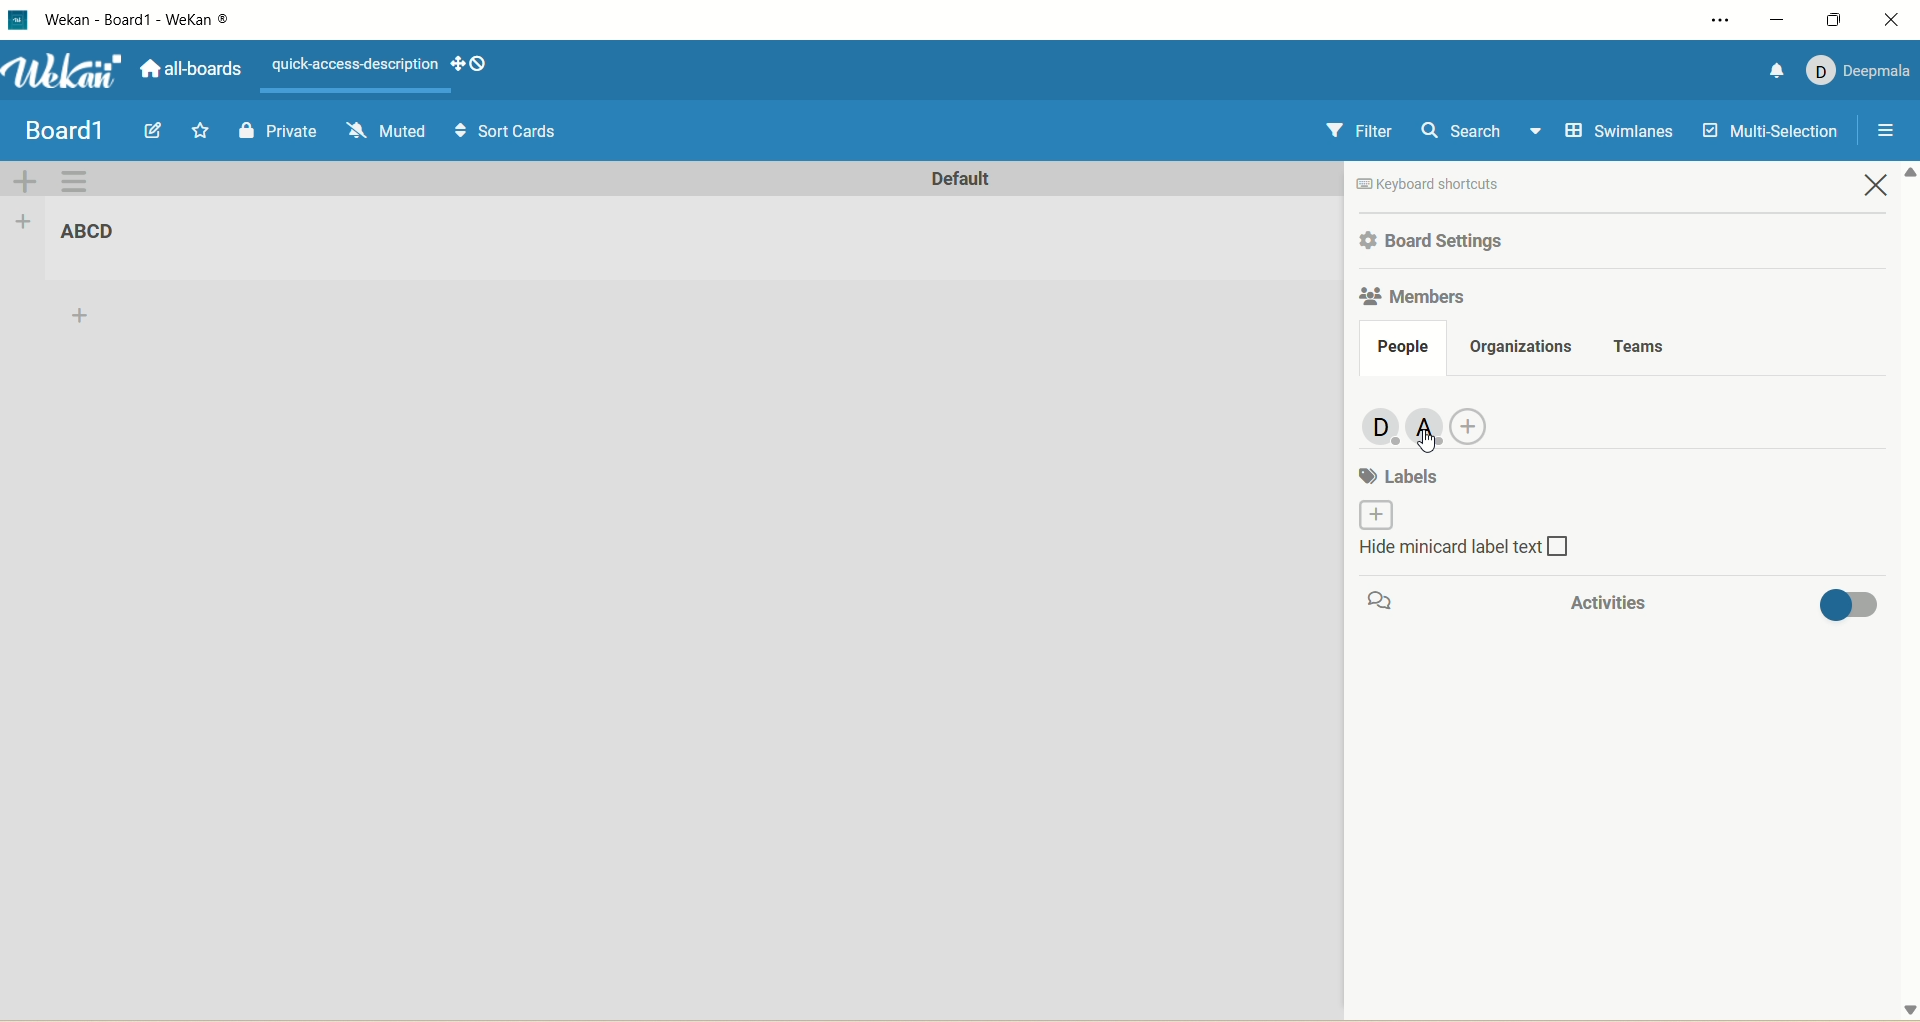 Image resolution: width=1920 pixels, height=1022 pixels. I want to click on show-desktop-drag-handles, so click(457, 64).